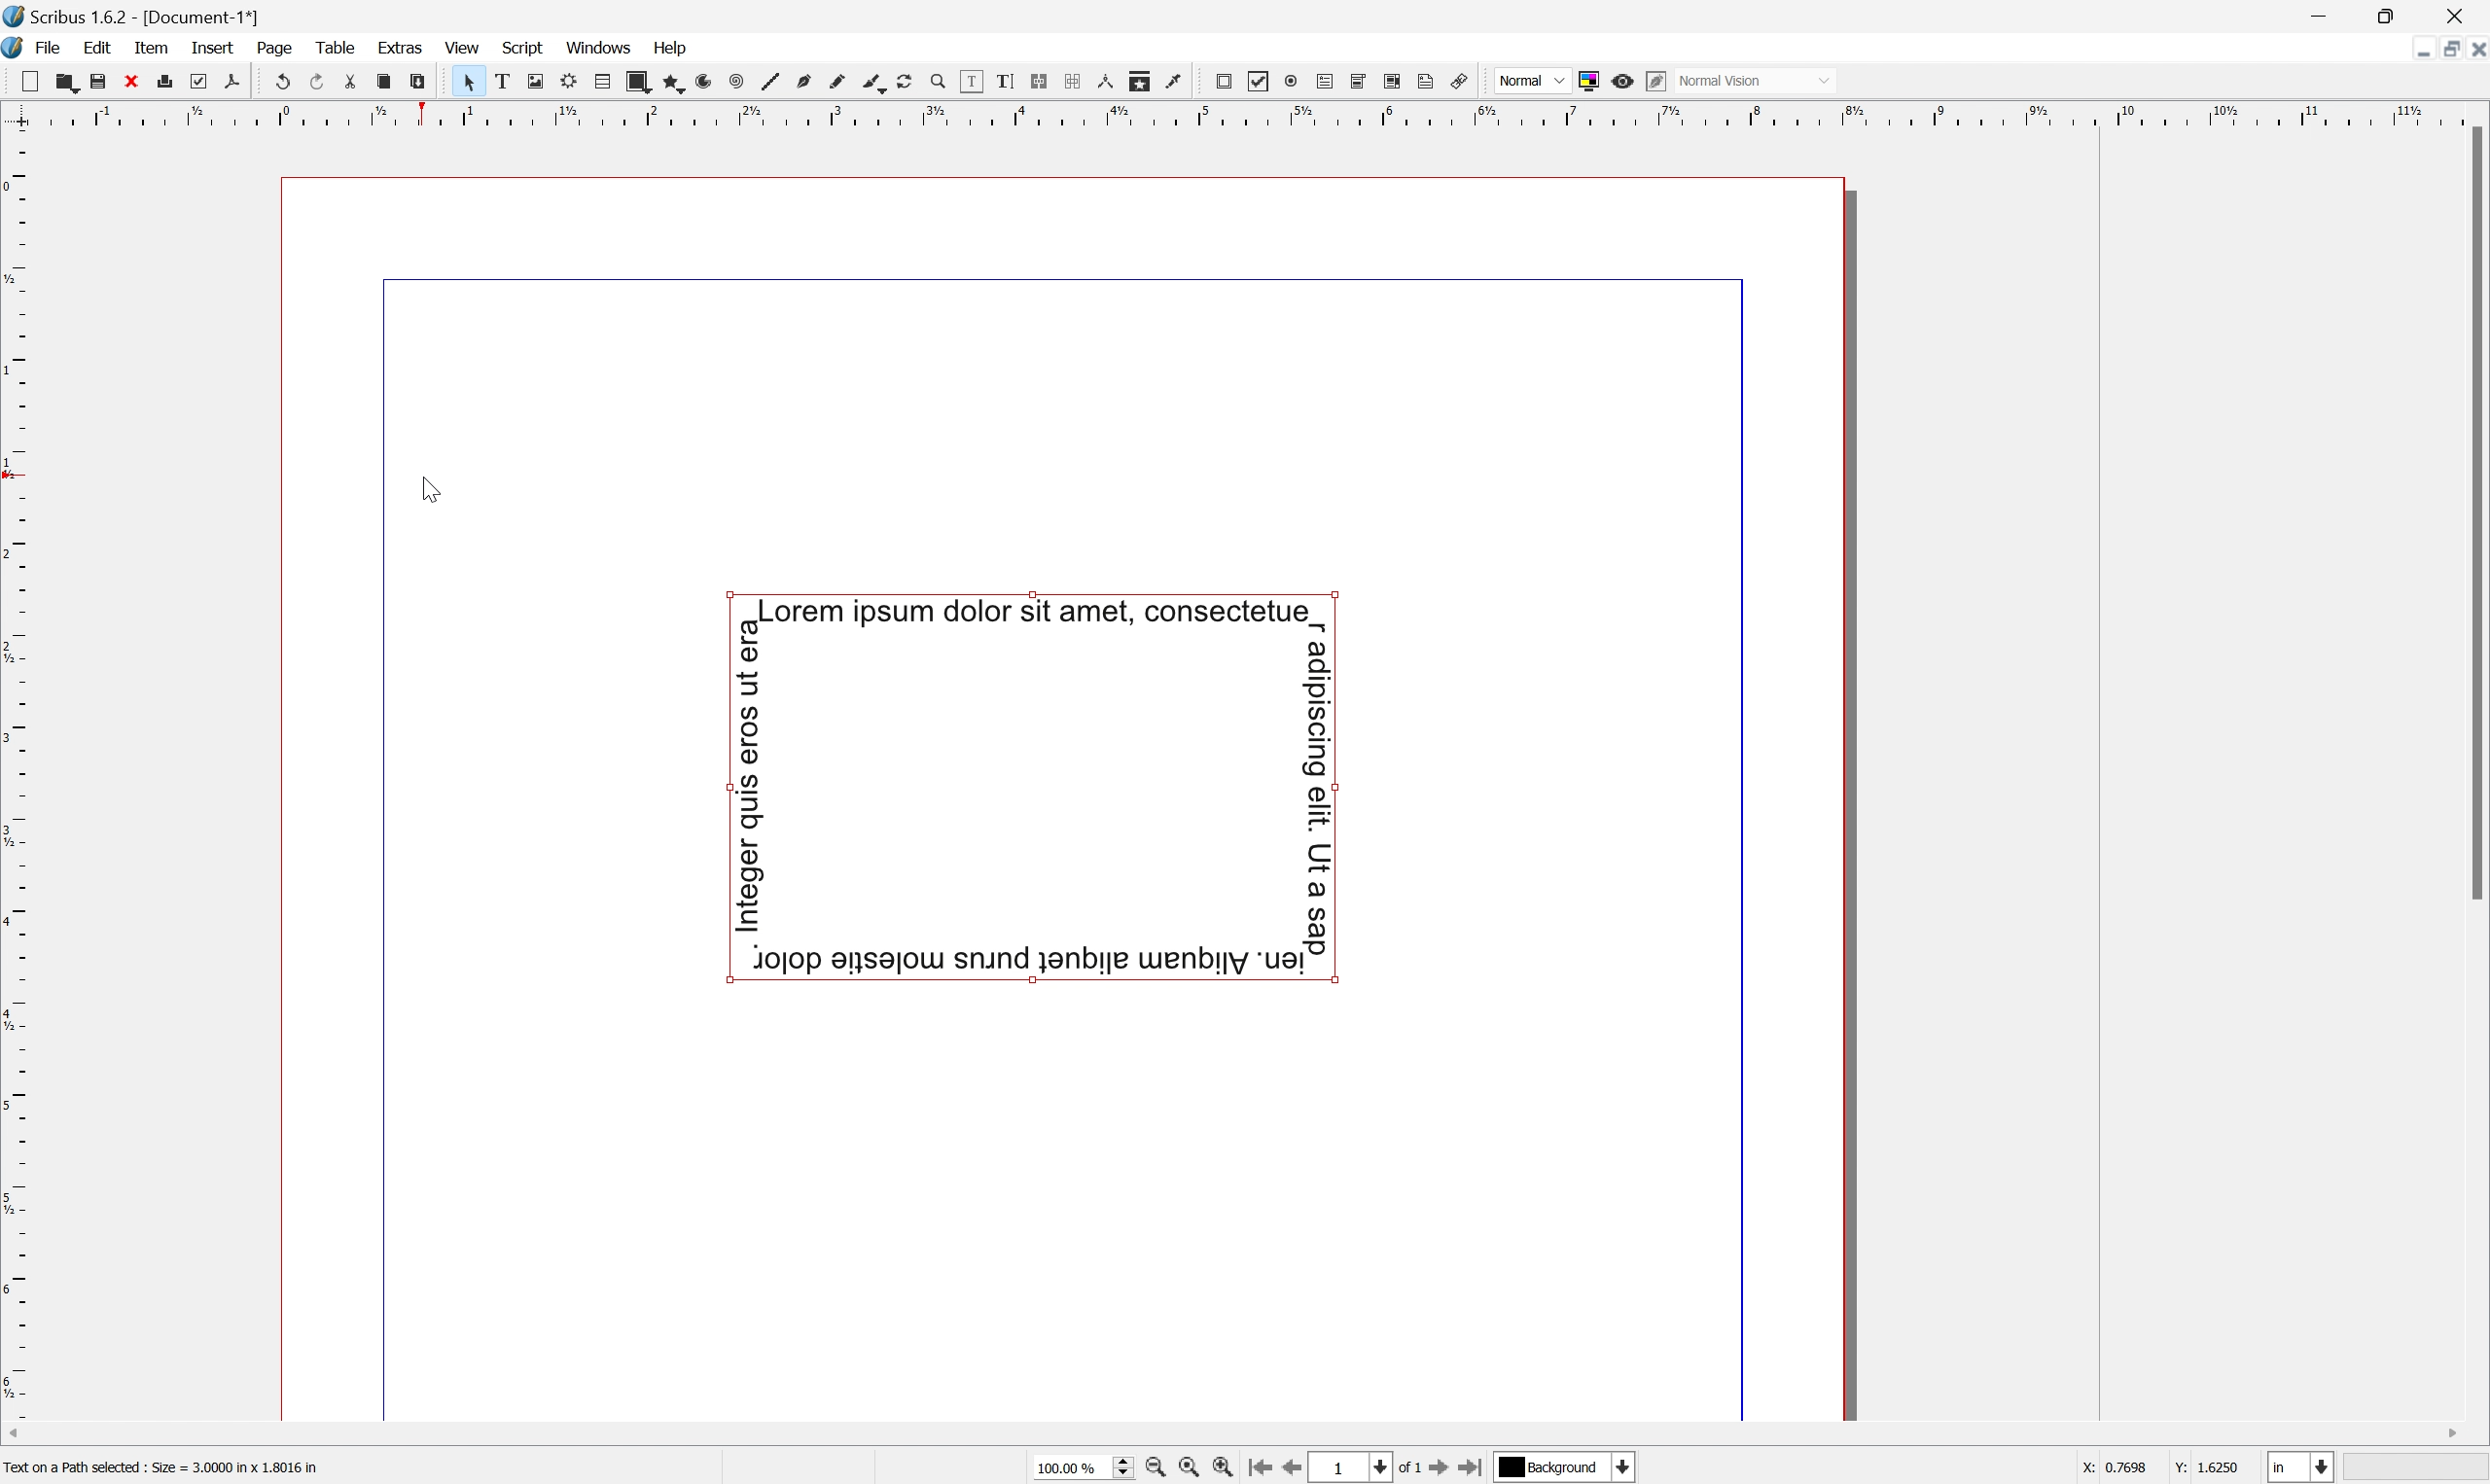 This screenshot has height=1484, width=2490. I want to click on Eye dropper, so click(1177, 81).